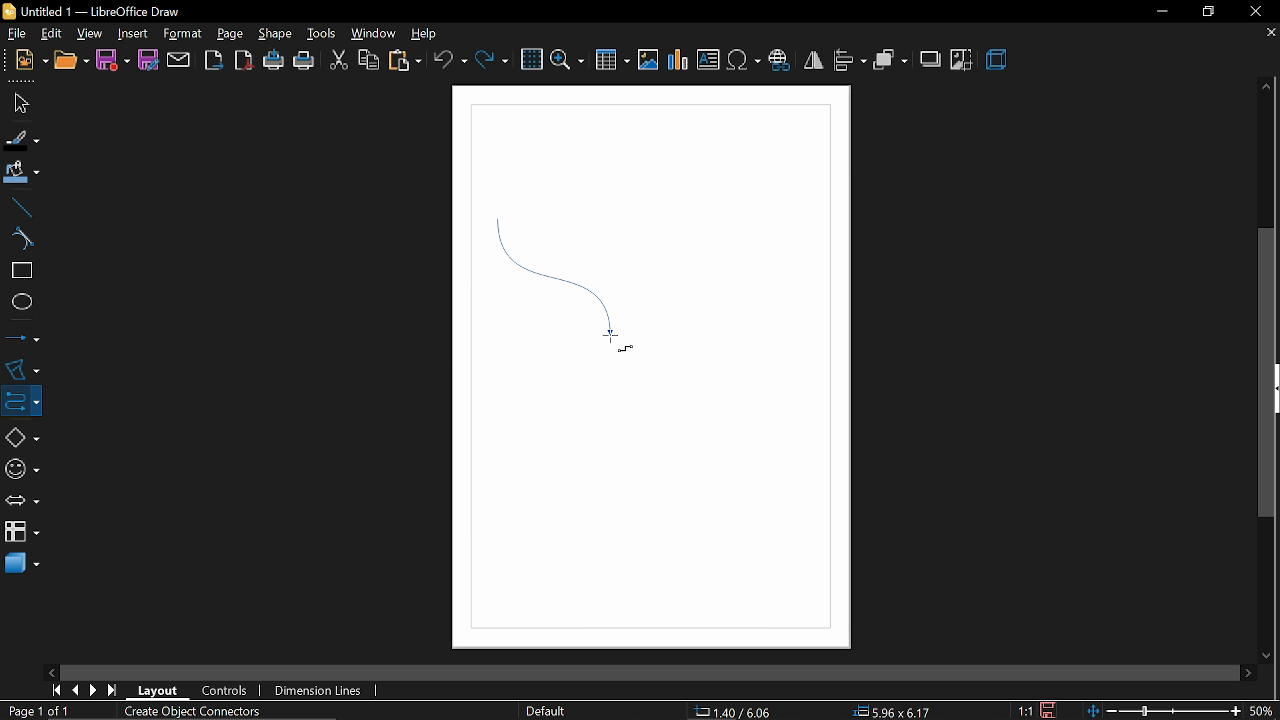 The width and height of the screenshot is (1280, 720). What do you see at coordinates (743, 61) in the screenshot?
I see `Insert symbol` at bounding box center [743, 61].